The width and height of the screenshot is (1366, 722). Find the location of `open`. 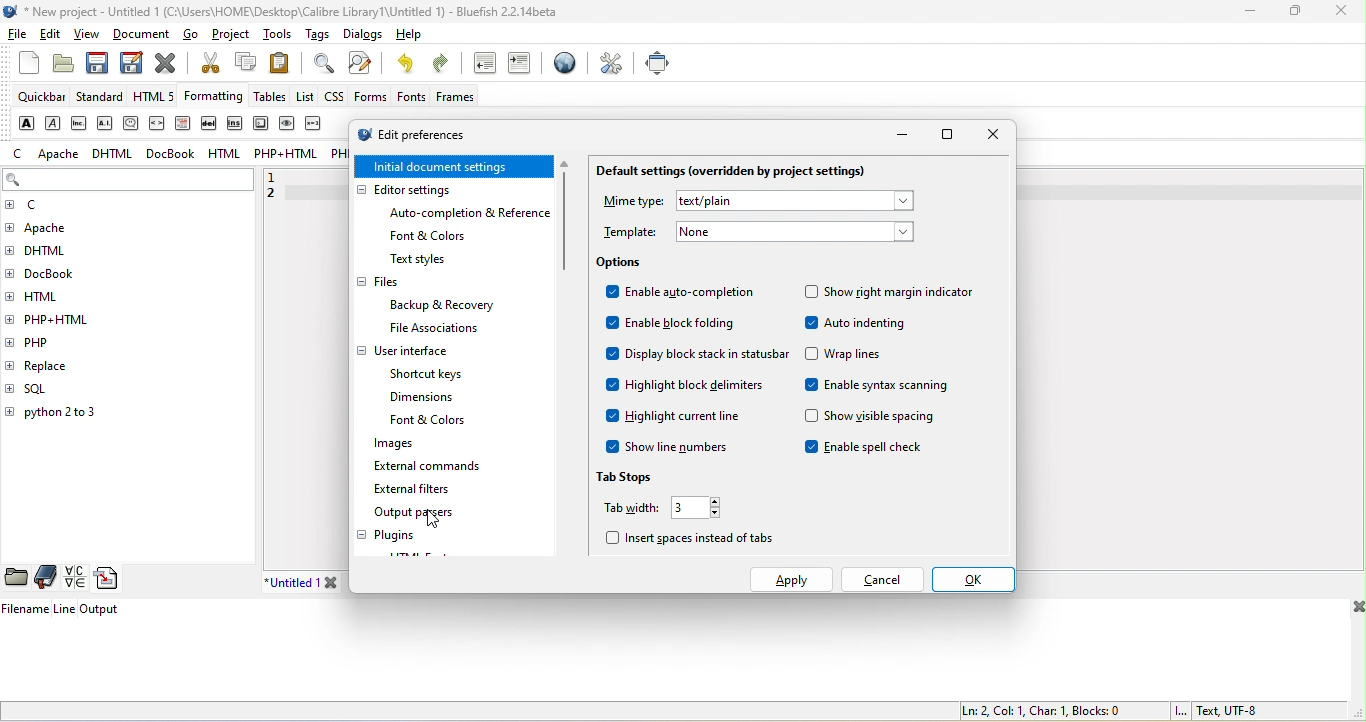

open is located at coordinates (62, 64).